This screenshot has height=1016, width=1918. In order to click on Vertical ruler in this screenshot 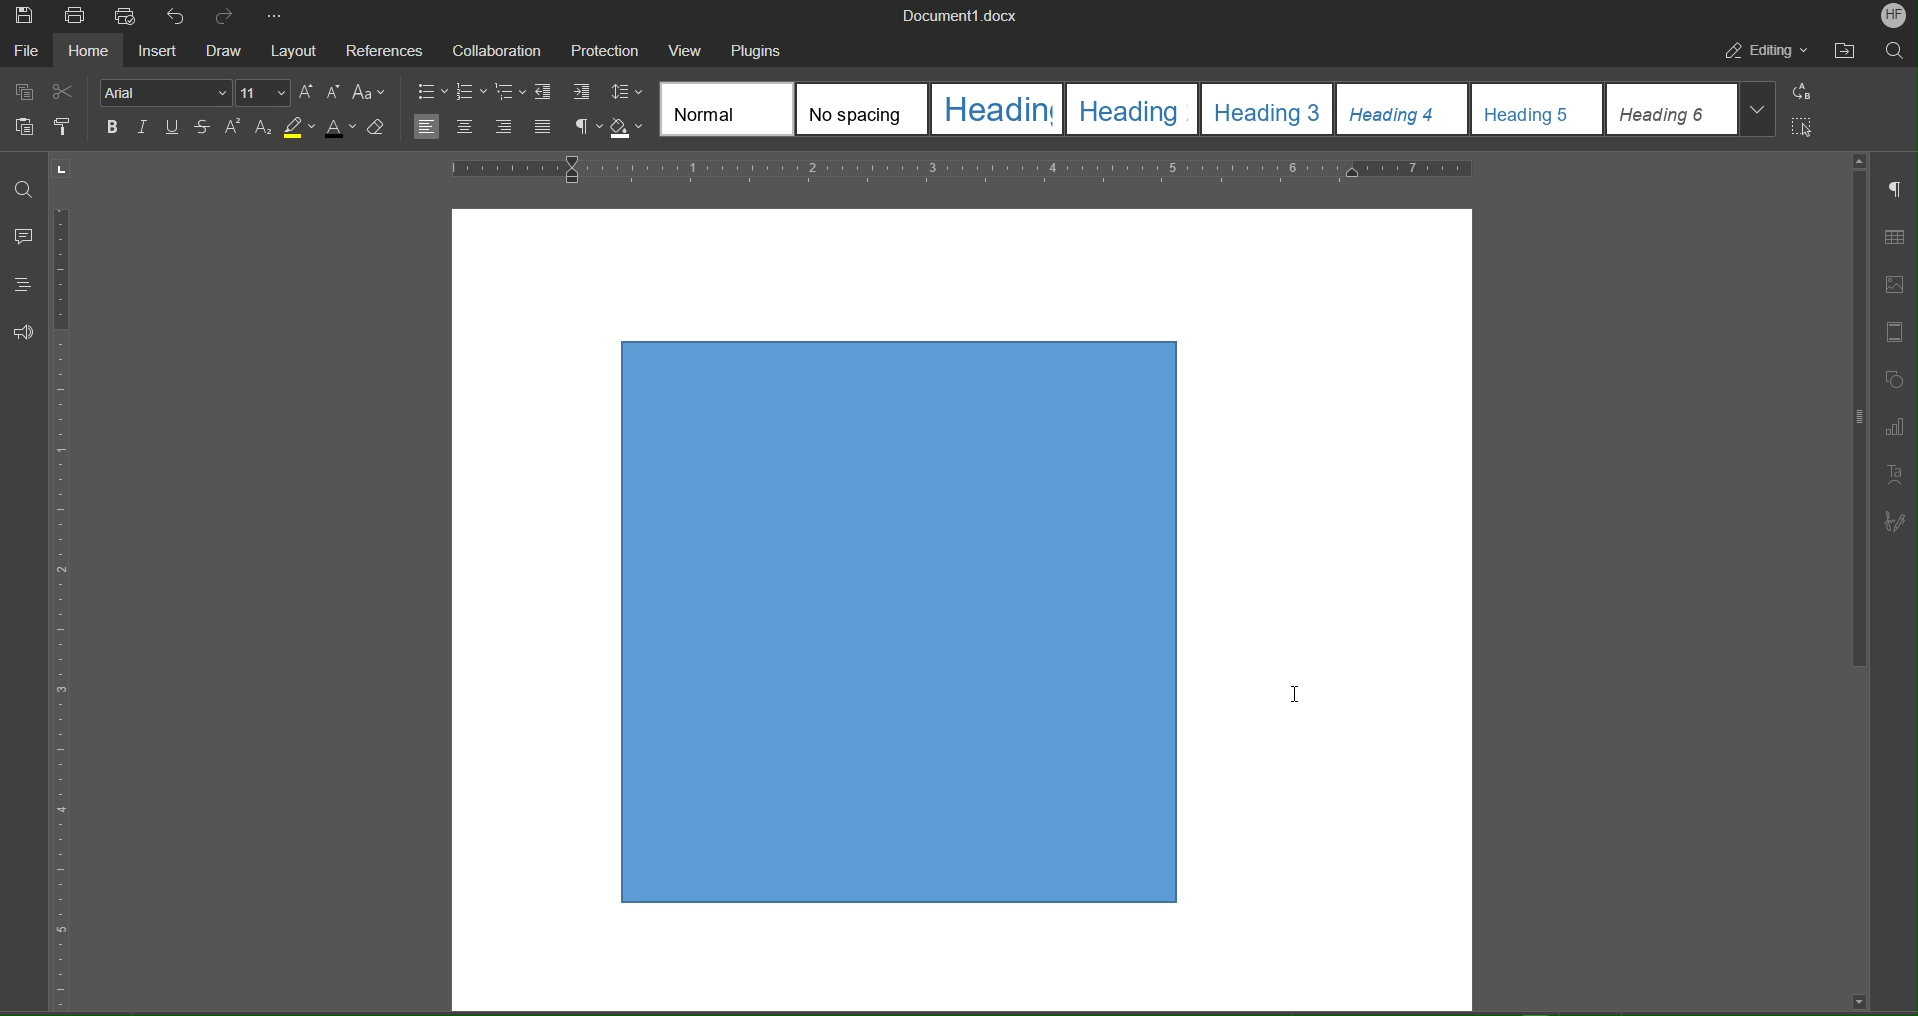, I will do `click(76, 587)`.